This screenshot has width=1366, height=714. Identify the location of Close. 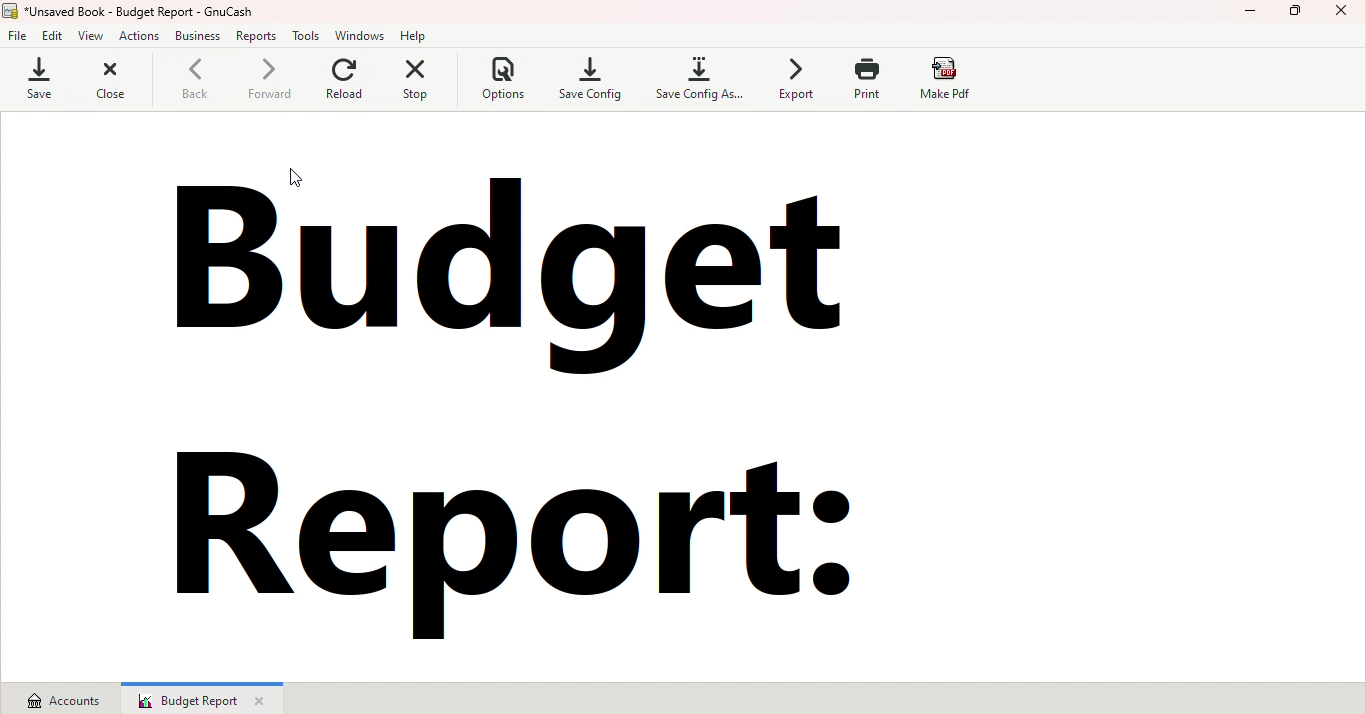
(105, 79).